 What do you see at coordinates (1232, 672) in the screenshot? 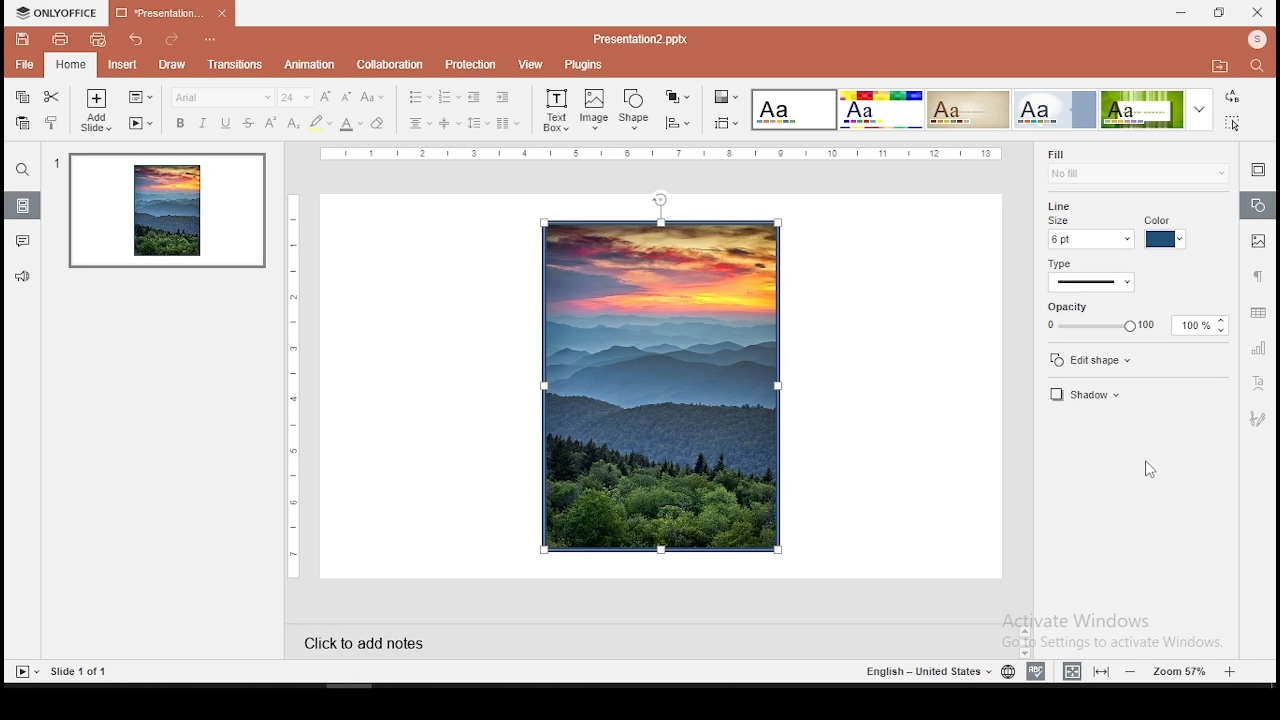
I see `zoom in` at bounding box center [1232, 672].